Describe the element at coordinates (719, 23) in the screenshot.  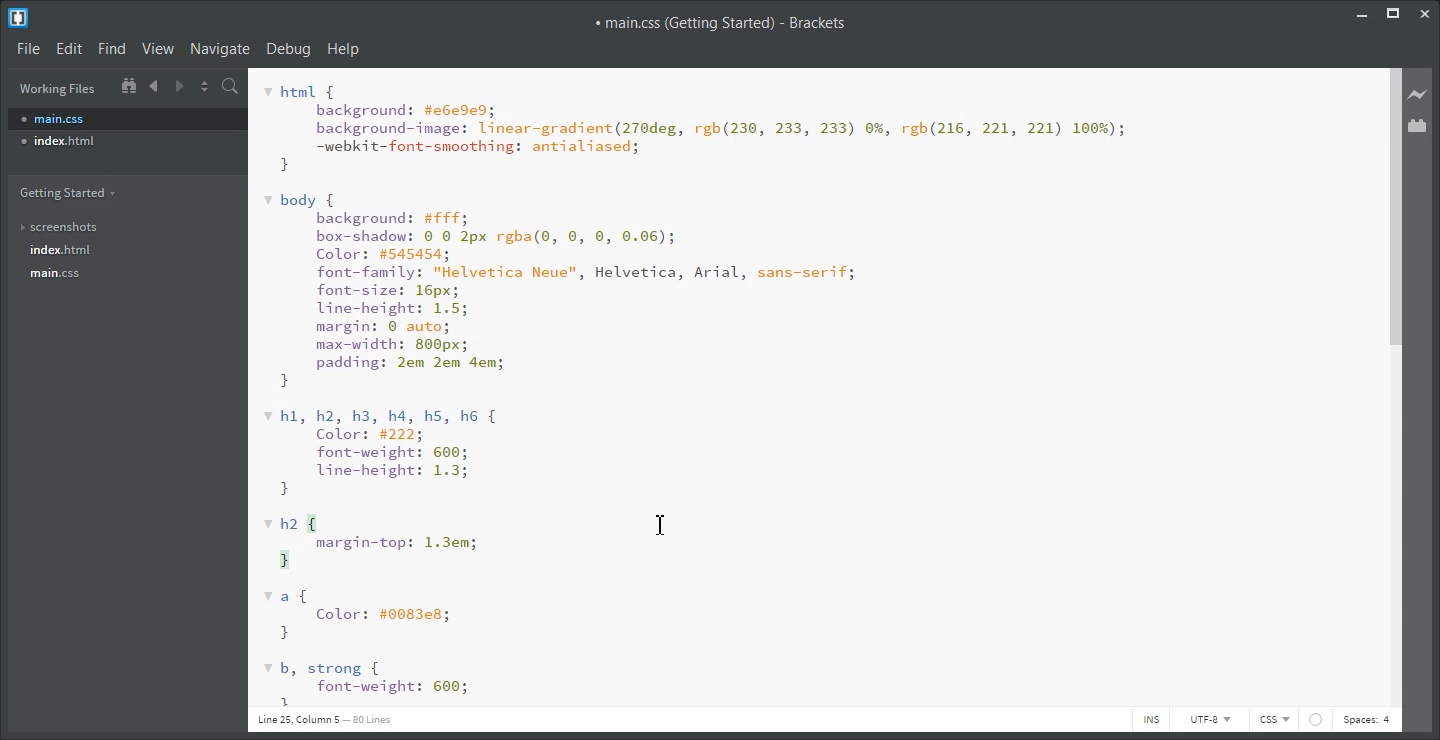
I see `main.css (Getting Started) - Brackets` at that location.